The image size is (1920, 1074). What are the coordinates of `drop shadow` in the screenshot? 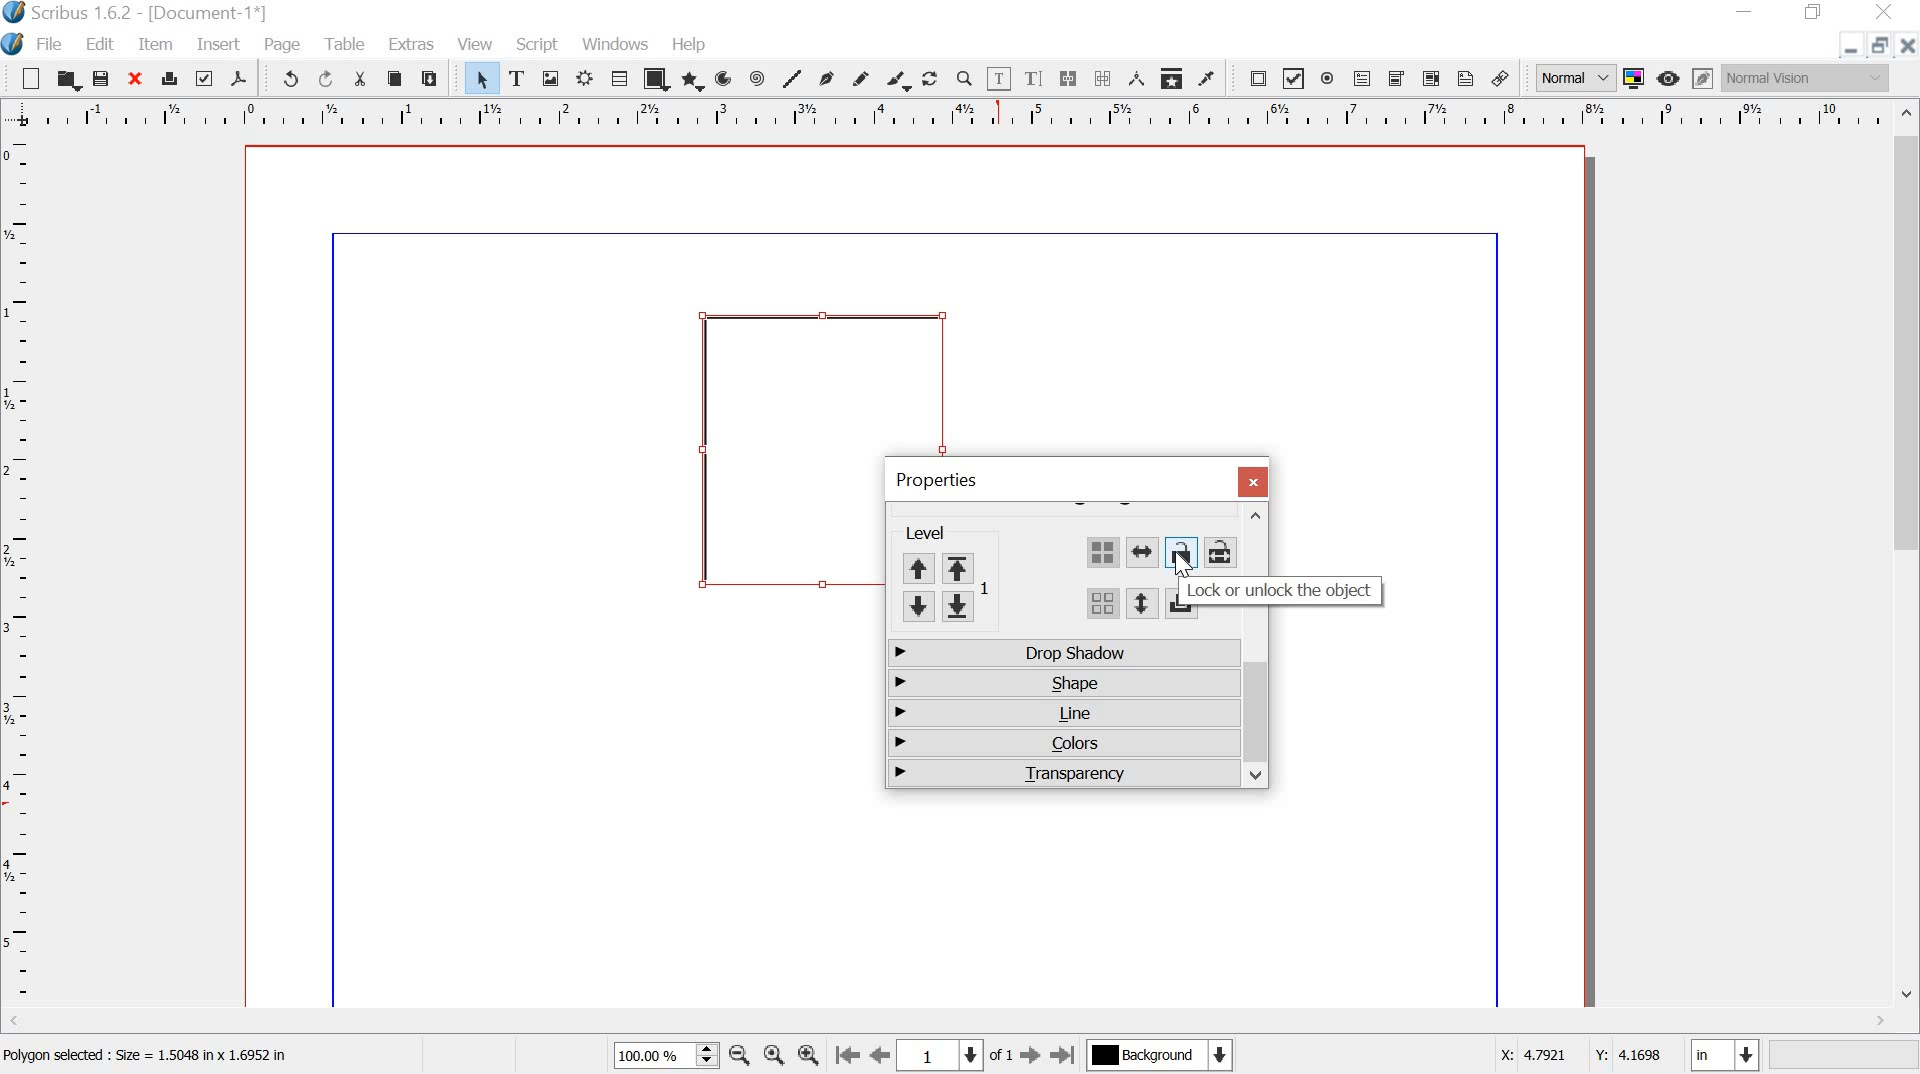 It's located at (1062, 655).